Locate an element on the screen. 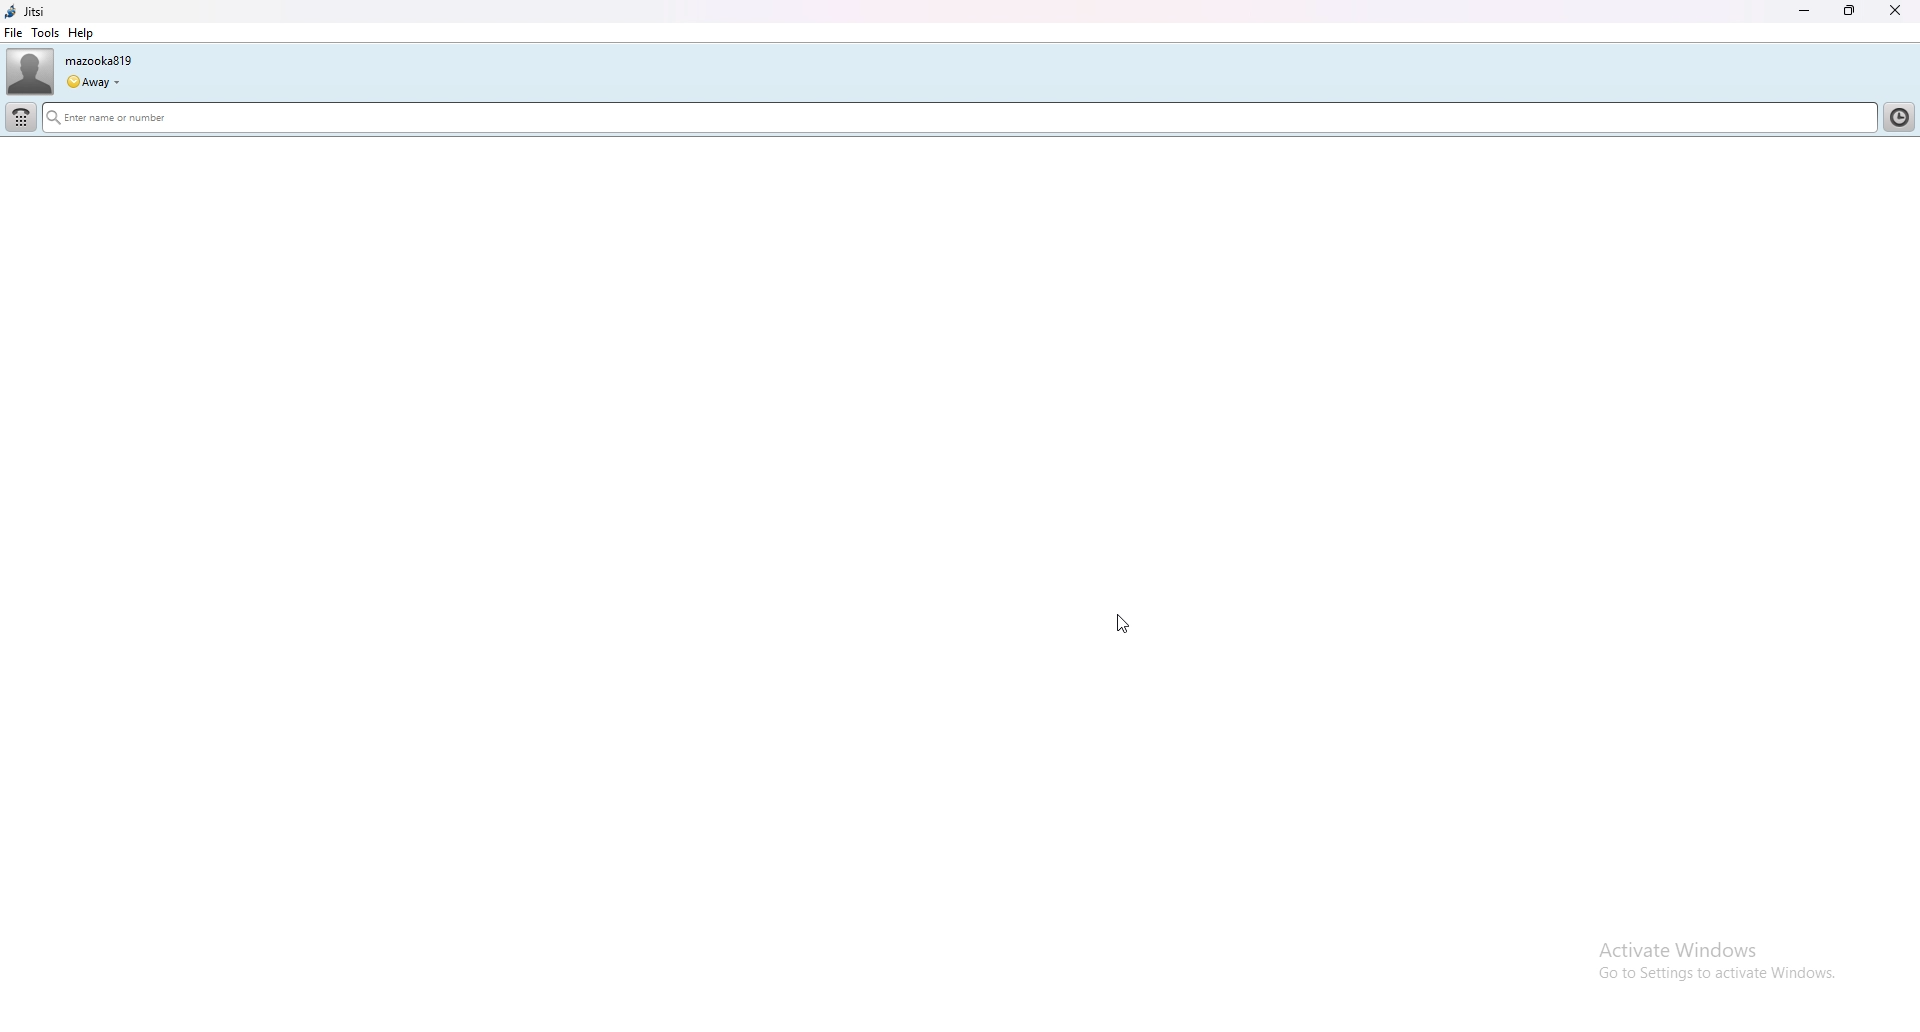 The image size is (1920, 1032). file is located at coordinates (13, 33).